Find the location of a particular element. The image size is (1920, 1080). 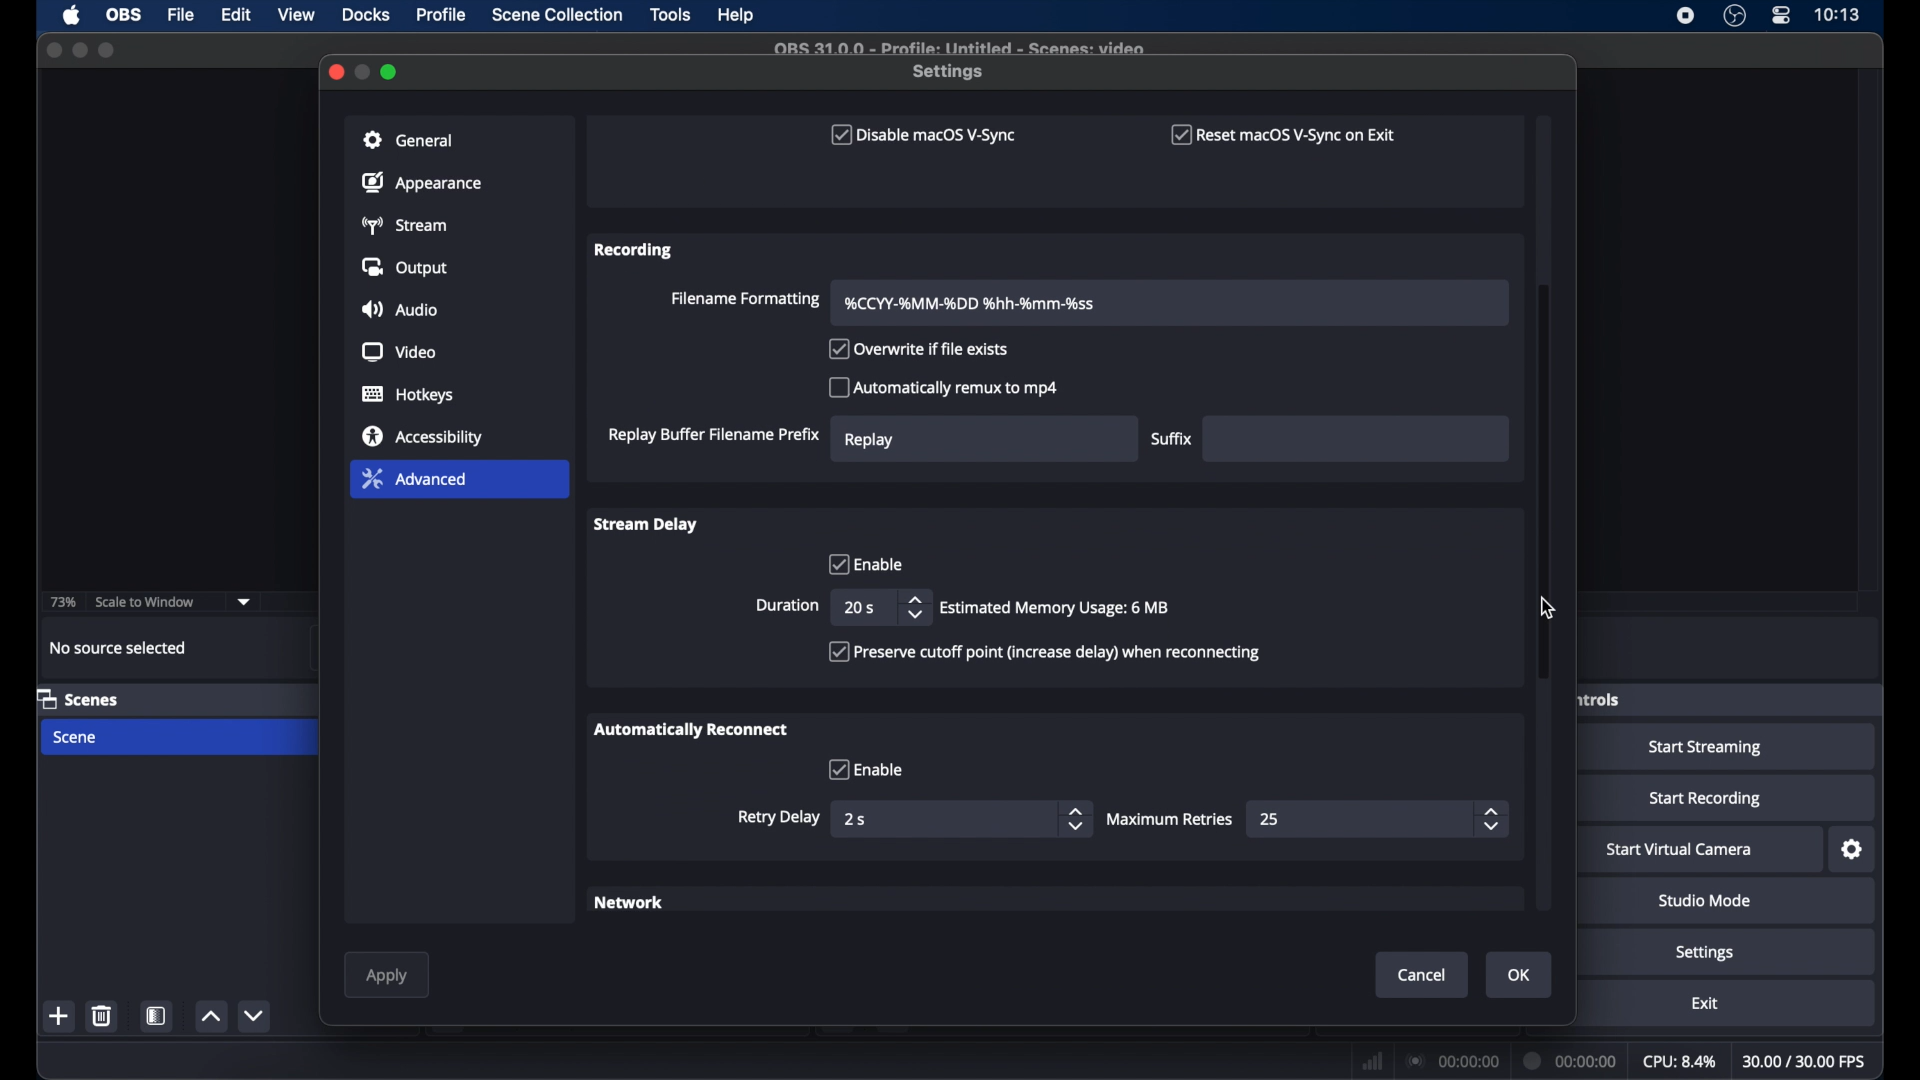

decrement is located at coordinates (253, 1015).